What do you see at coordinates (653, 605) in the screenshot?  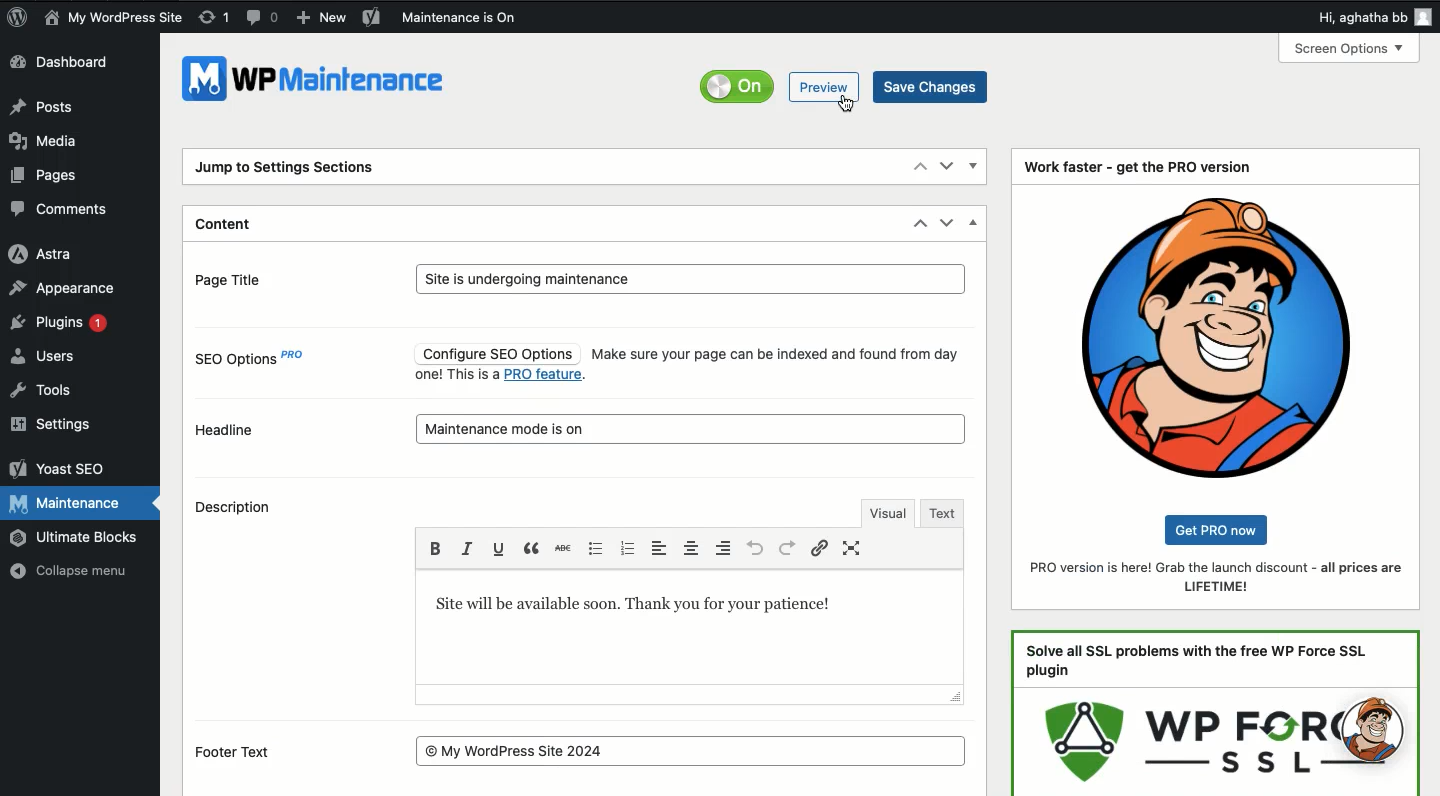 I see `Text` at bounding box center [653, 605].